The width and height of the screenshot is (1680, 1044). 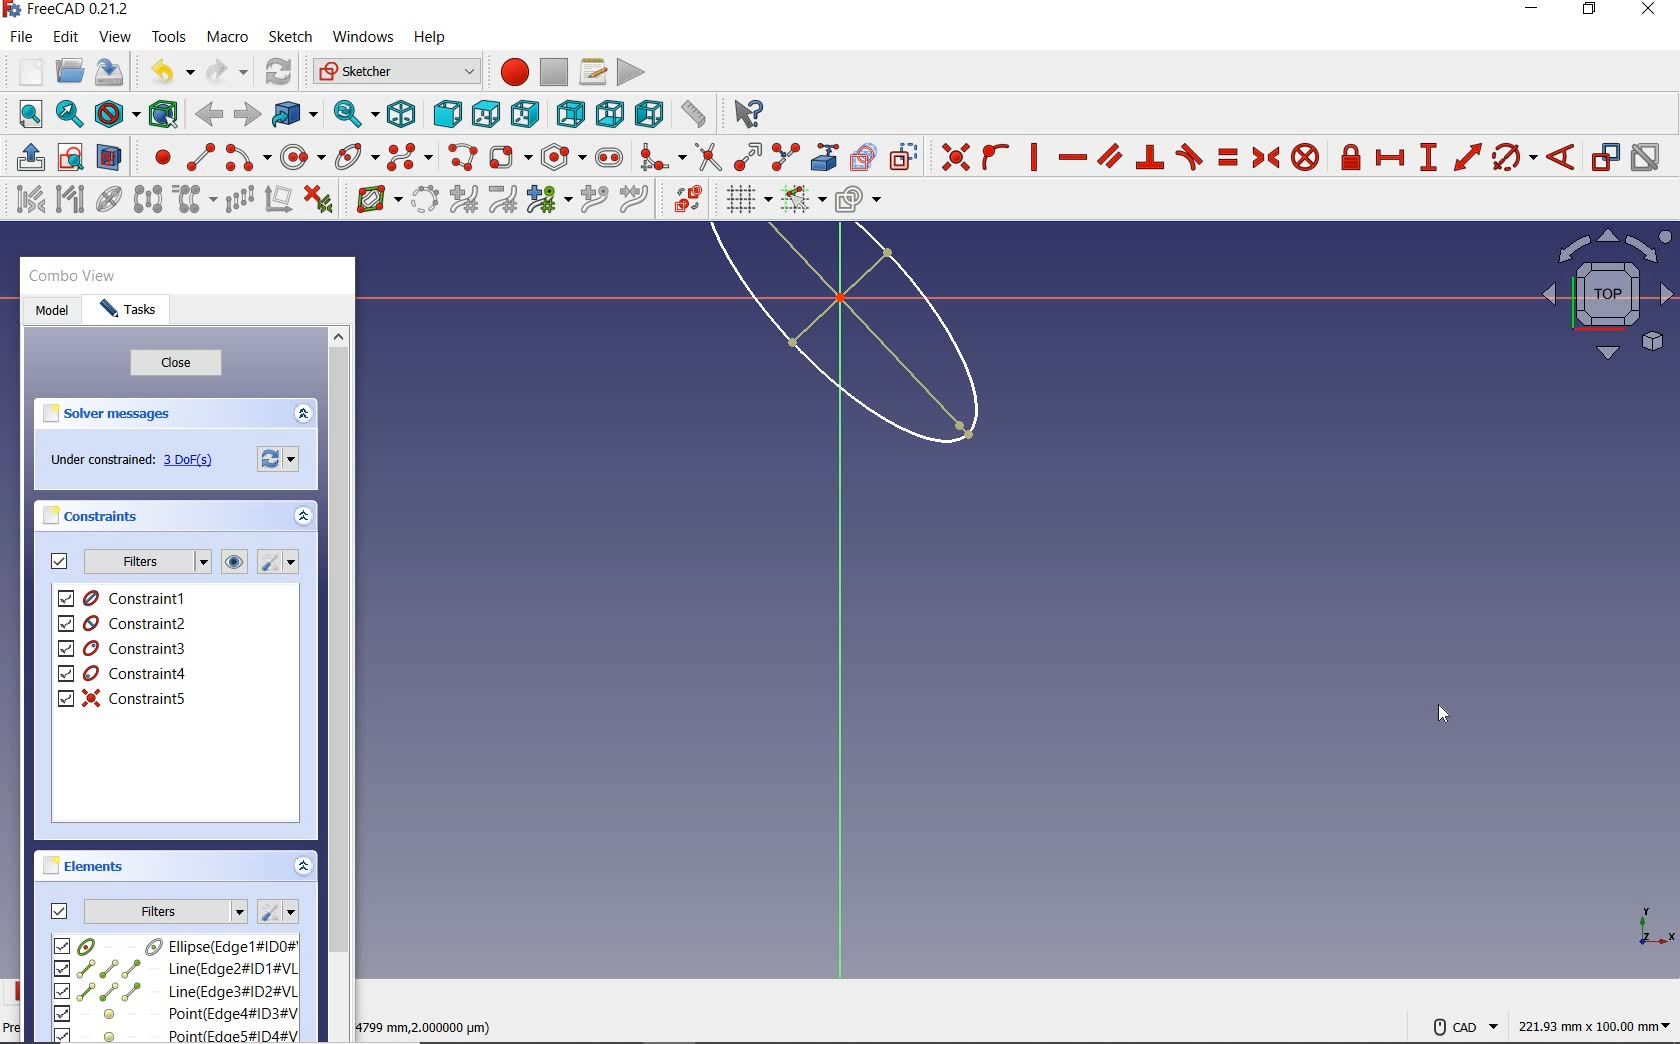 What do you see at coordinates (461, 200) in the screenshot?
I see `increase B-Spline Degree` at bounding box center [461, 200].